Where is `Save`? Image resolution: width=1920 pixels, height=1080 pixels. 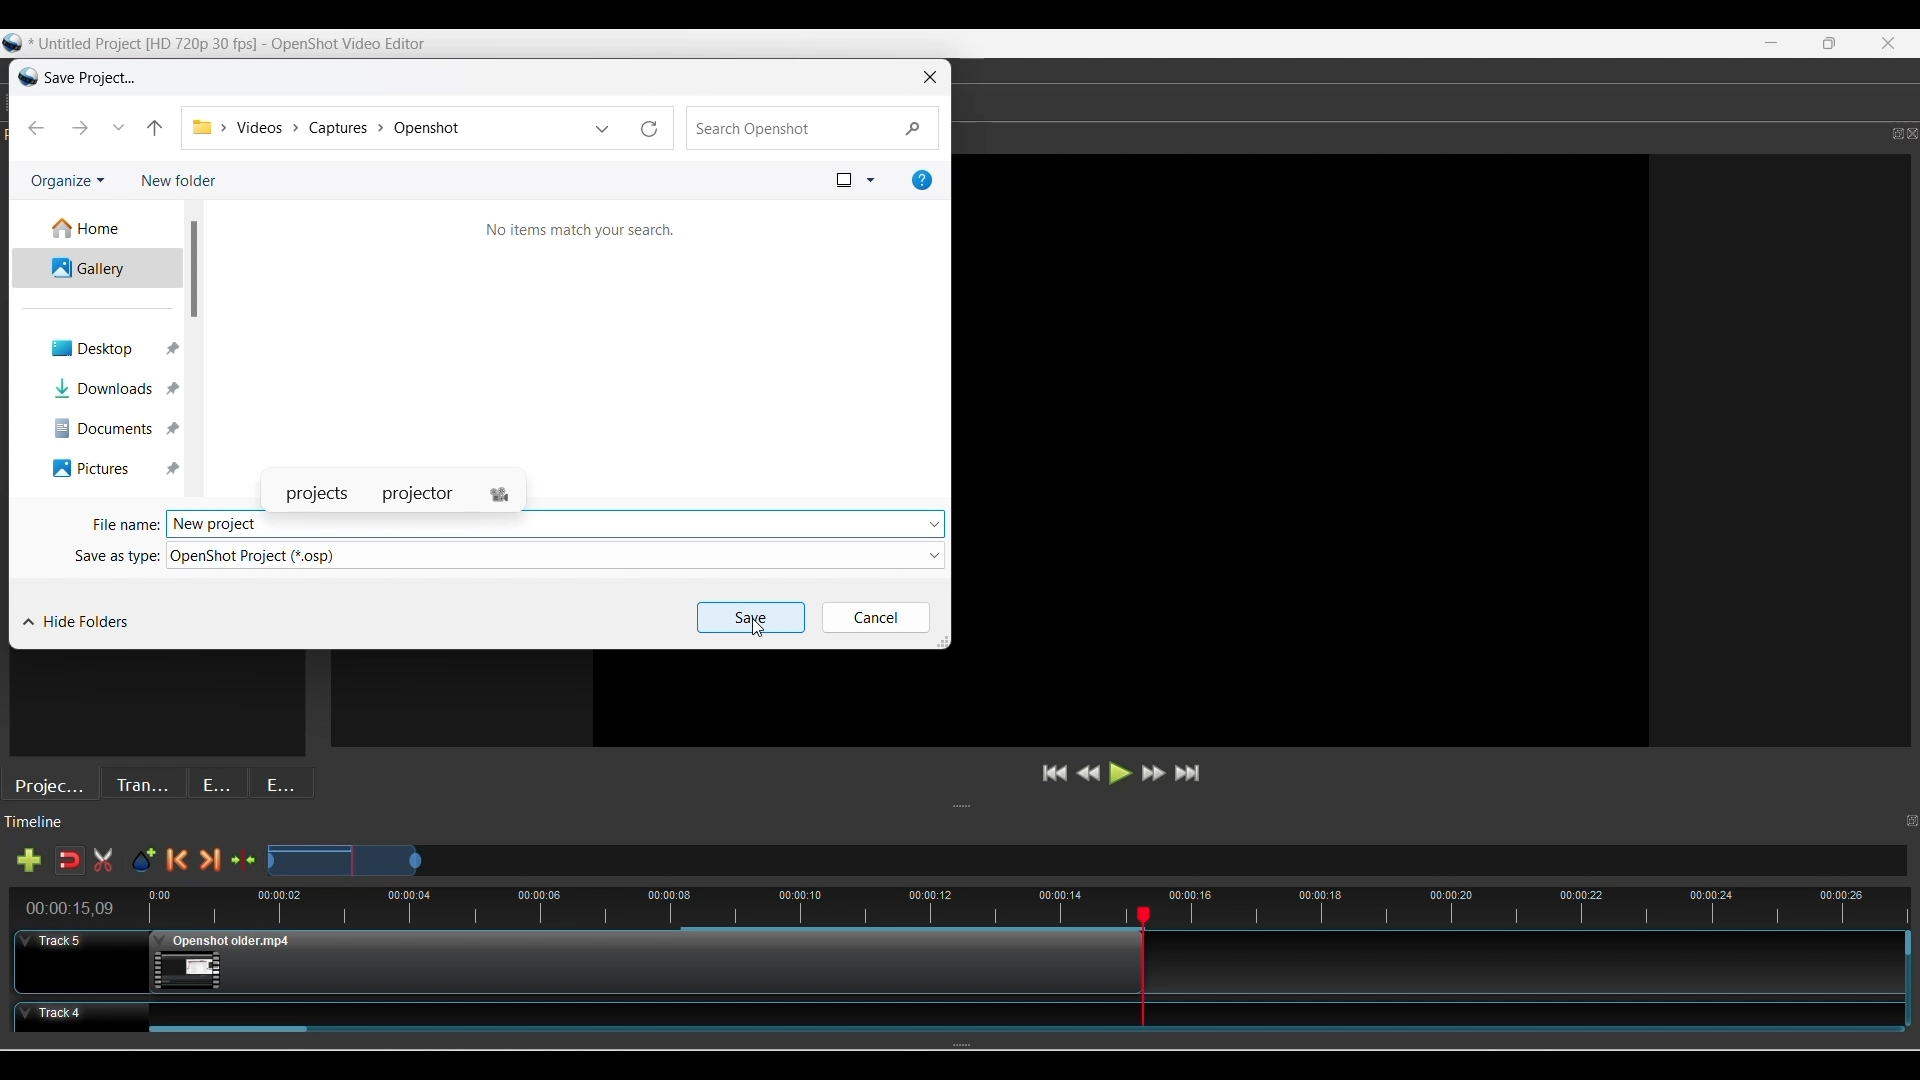
Save is located at coordinates (748, 616).